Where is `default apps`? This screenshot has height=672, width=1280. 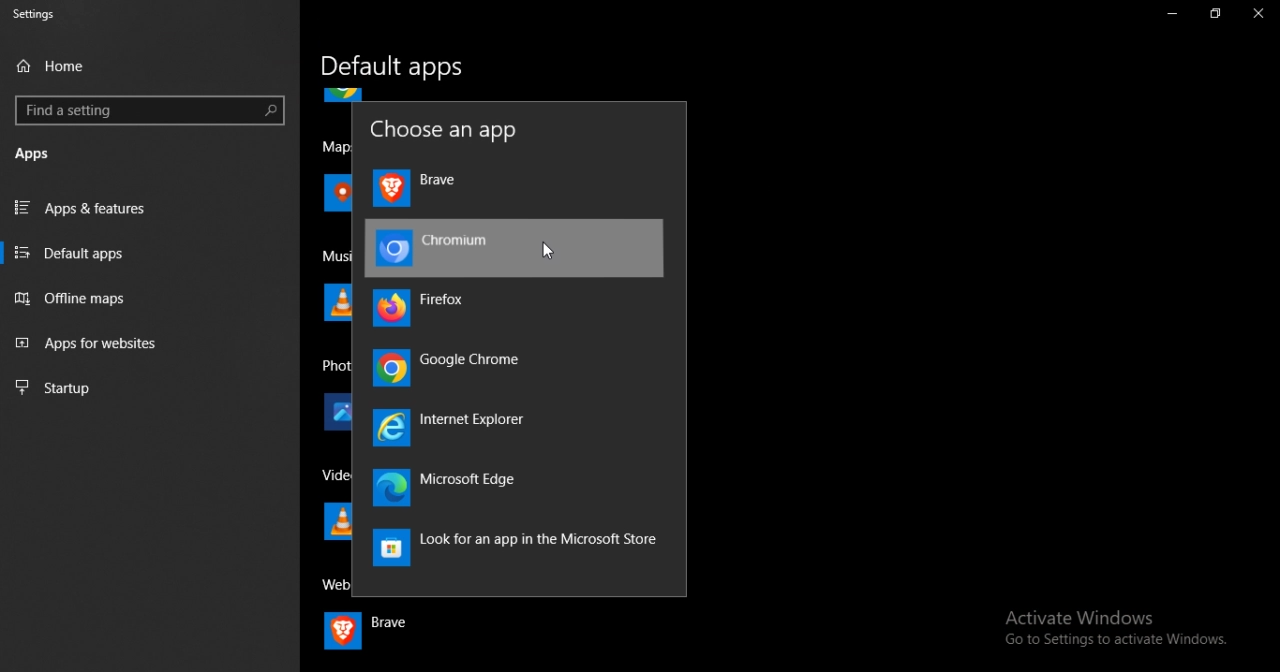
default apps is located at coordinates (149, 252).